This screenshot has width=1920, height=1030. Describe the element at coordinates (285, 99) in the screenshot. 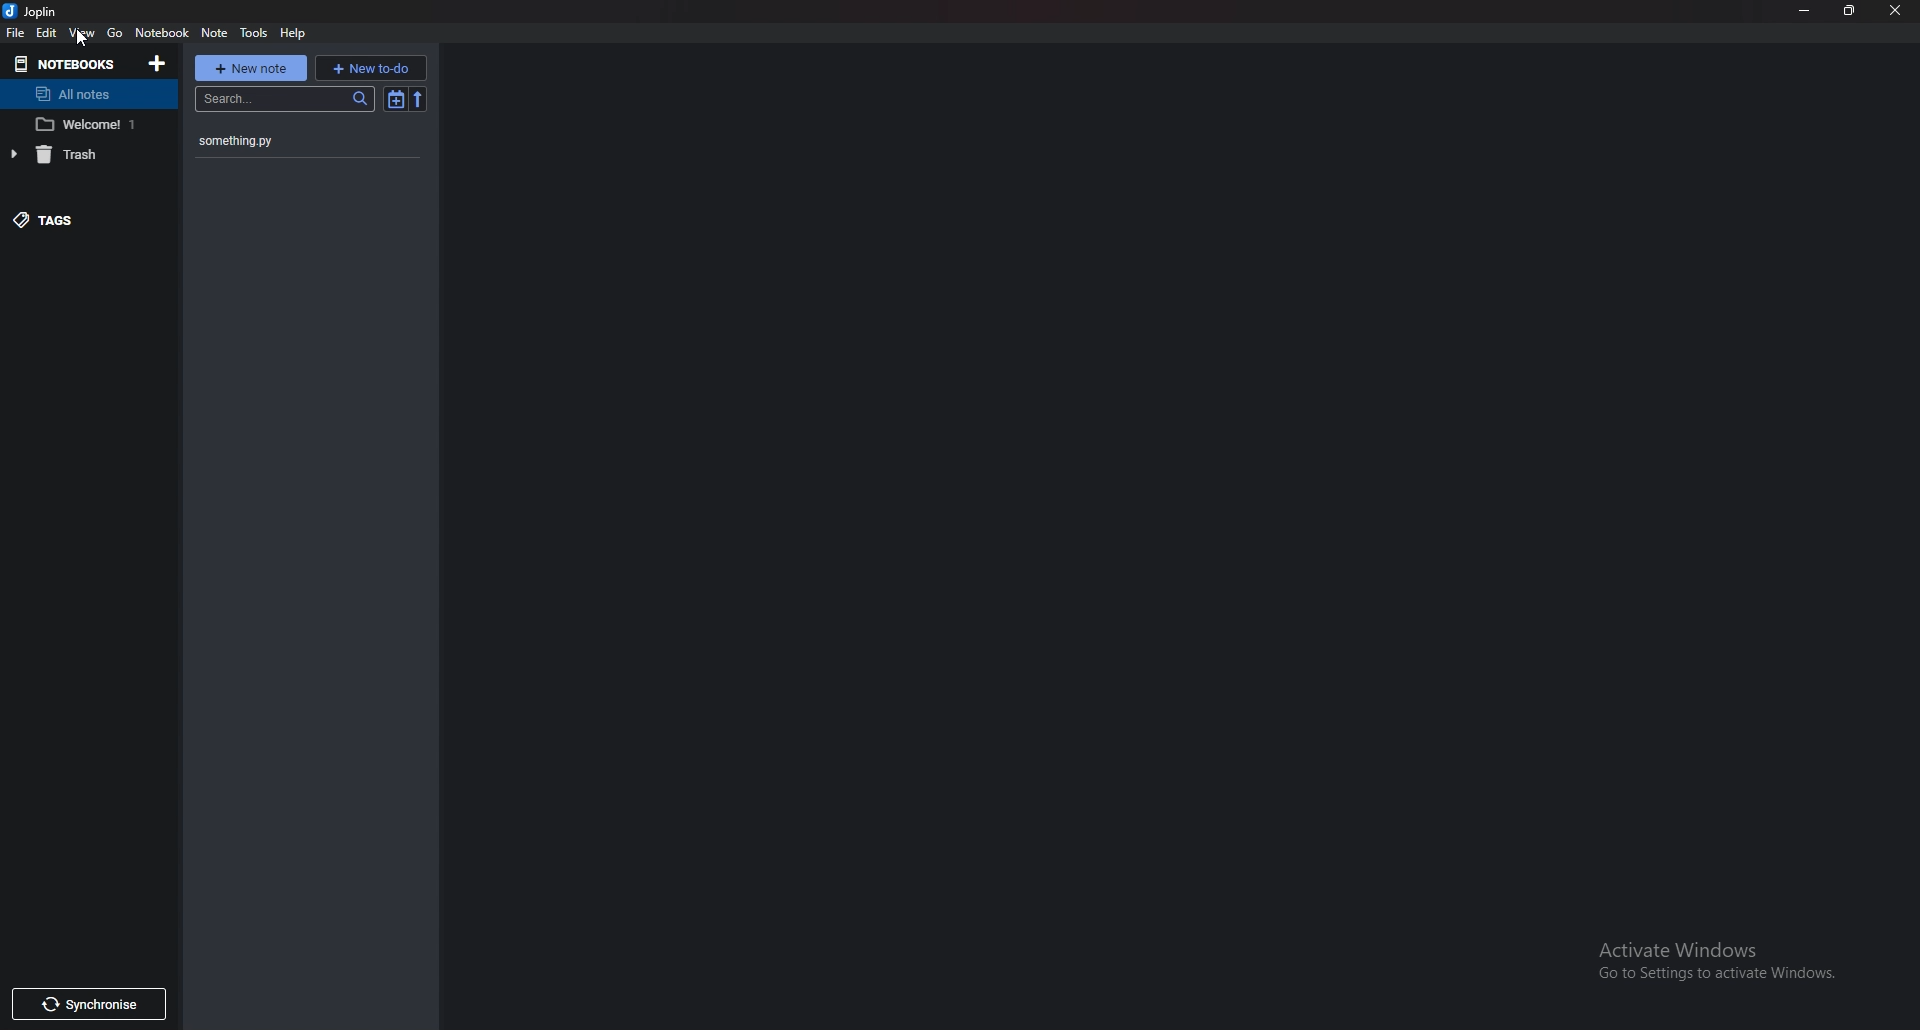

I see `search` at that location.